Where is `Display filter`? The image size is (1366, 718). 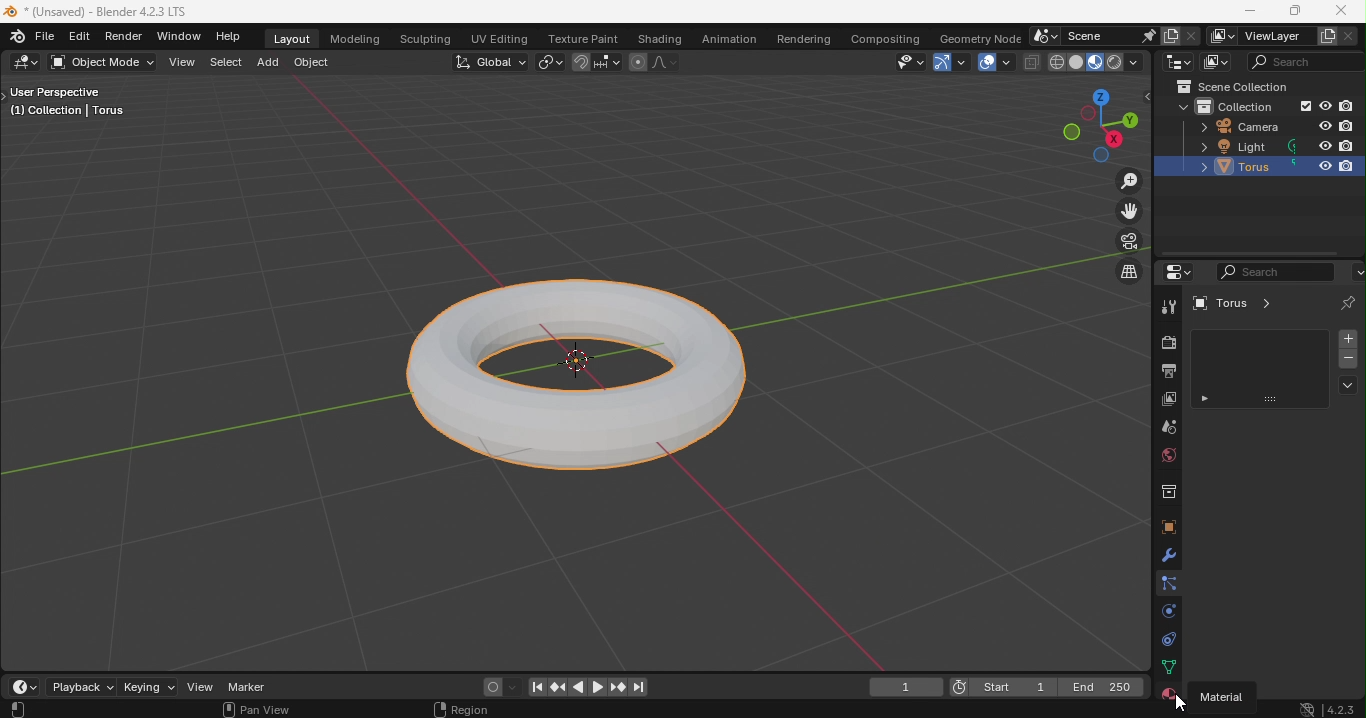 Display filter is located at coordinates (1306, 61).